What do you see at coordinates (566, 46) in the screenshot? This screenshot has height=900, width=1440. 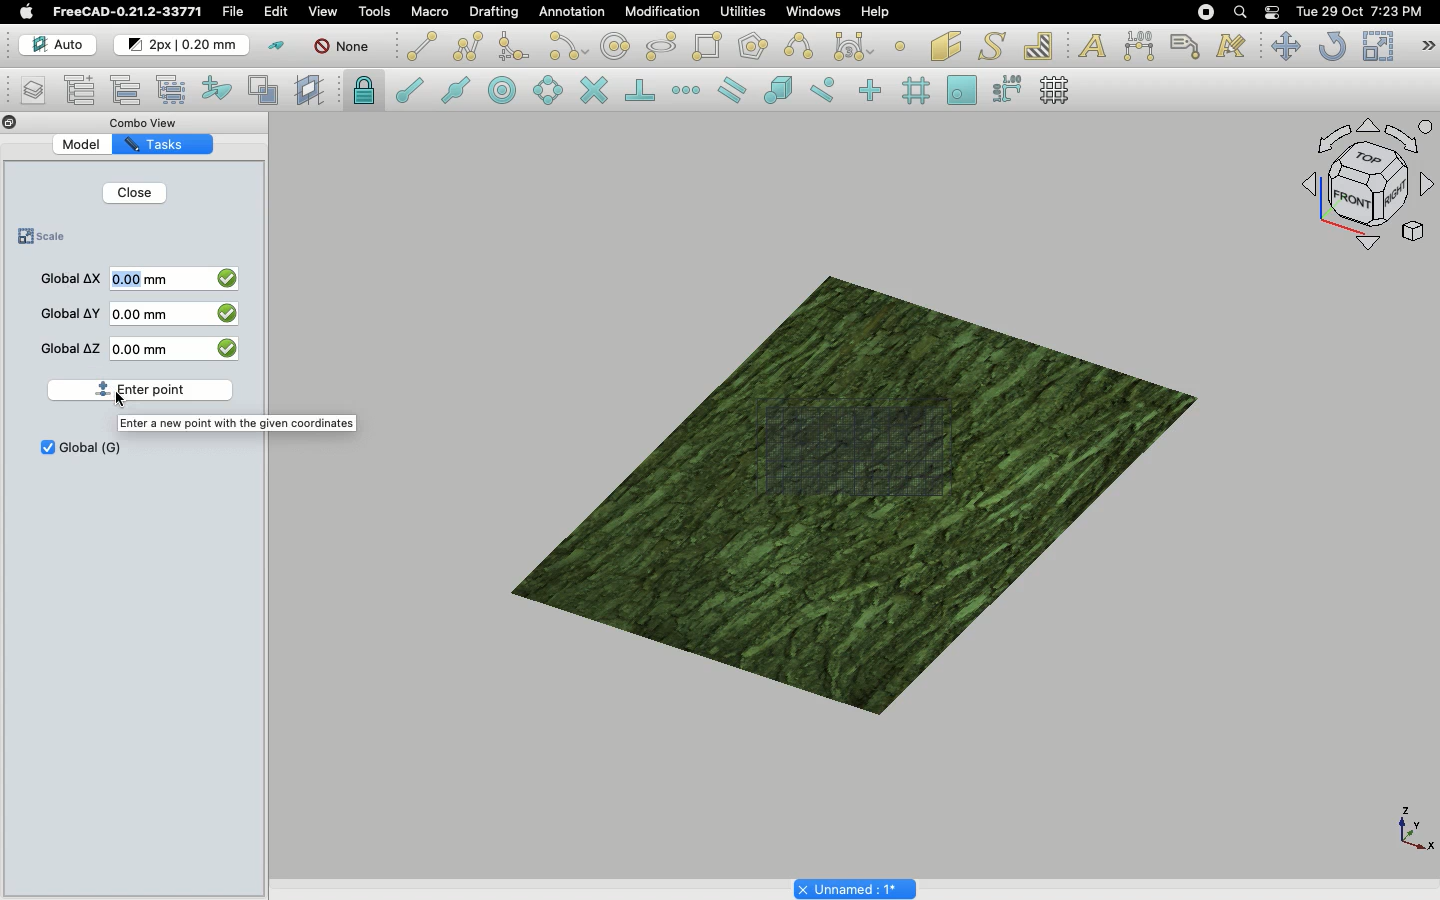 I see `Arc tools` at bounding box center [566, 46].